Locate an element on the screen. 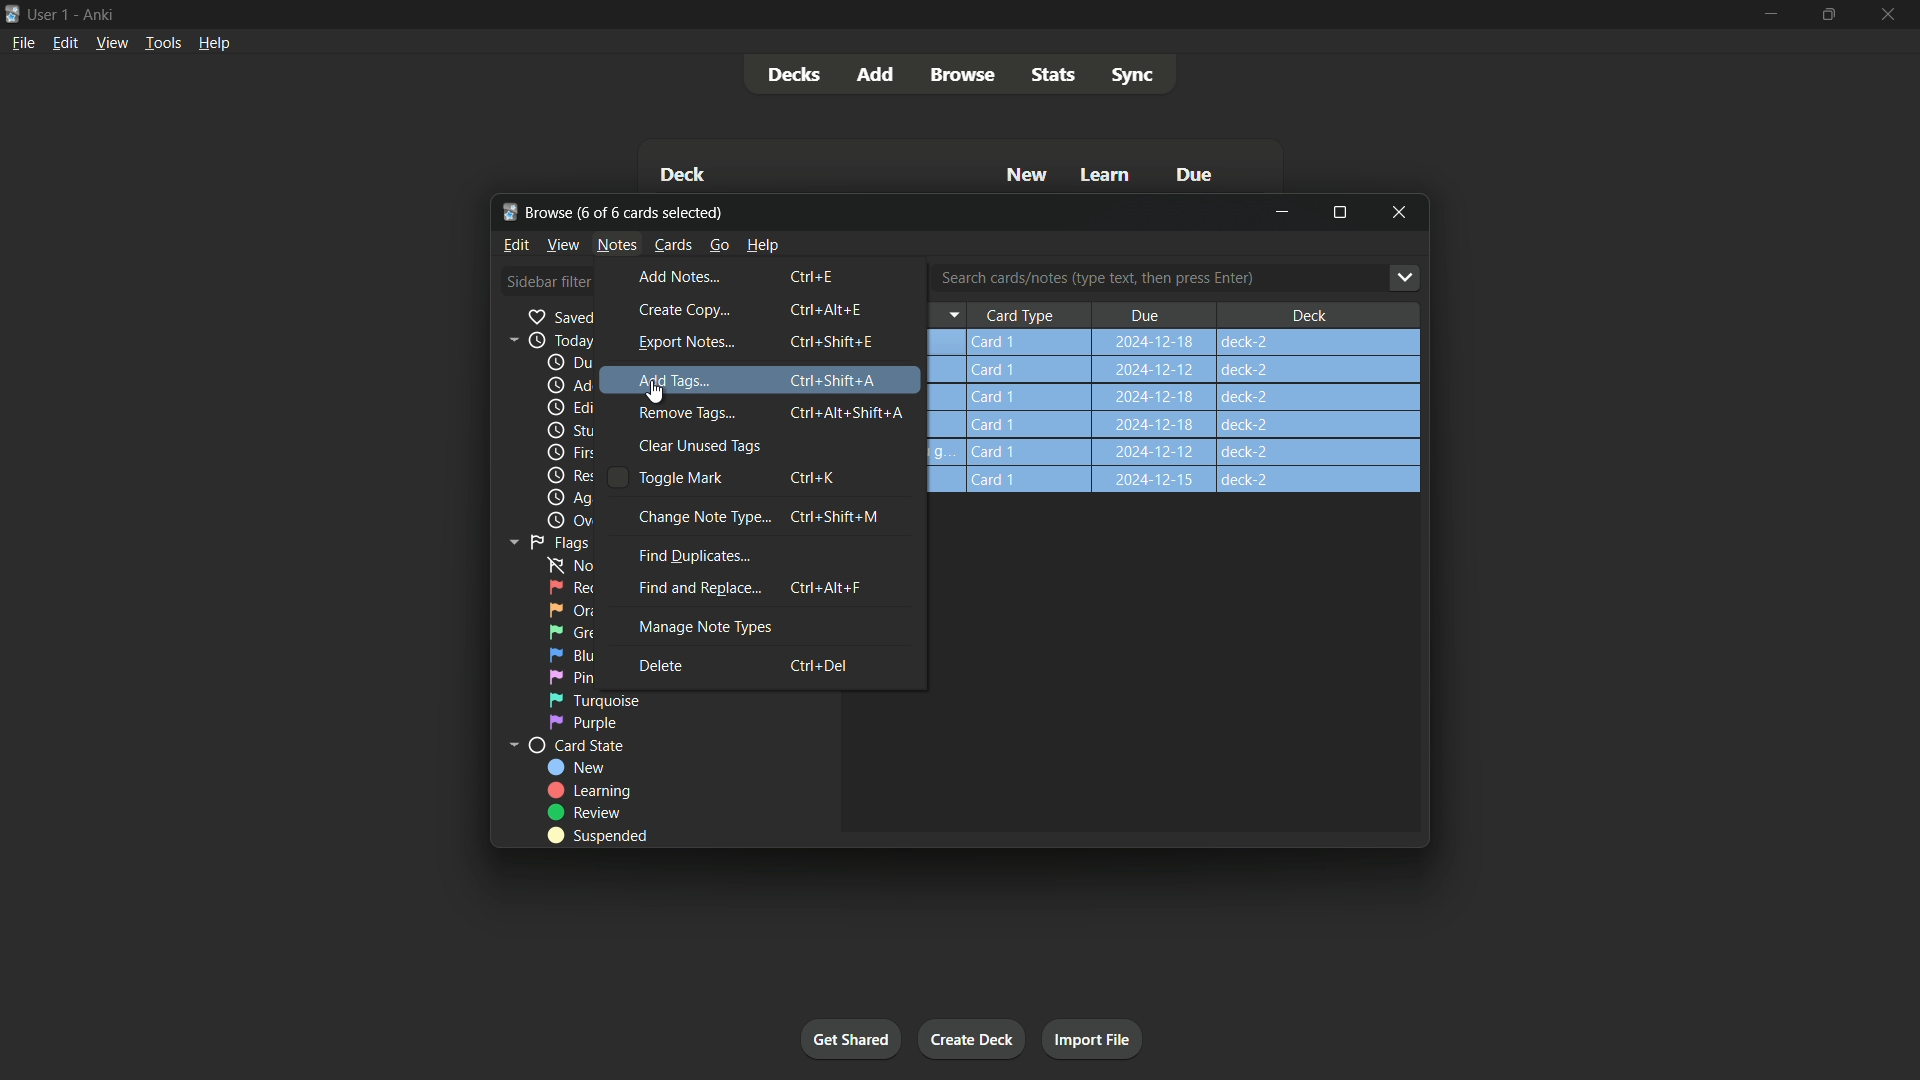 The image size is (1920, 1080). Deck is located at coordinates (1308, 314).